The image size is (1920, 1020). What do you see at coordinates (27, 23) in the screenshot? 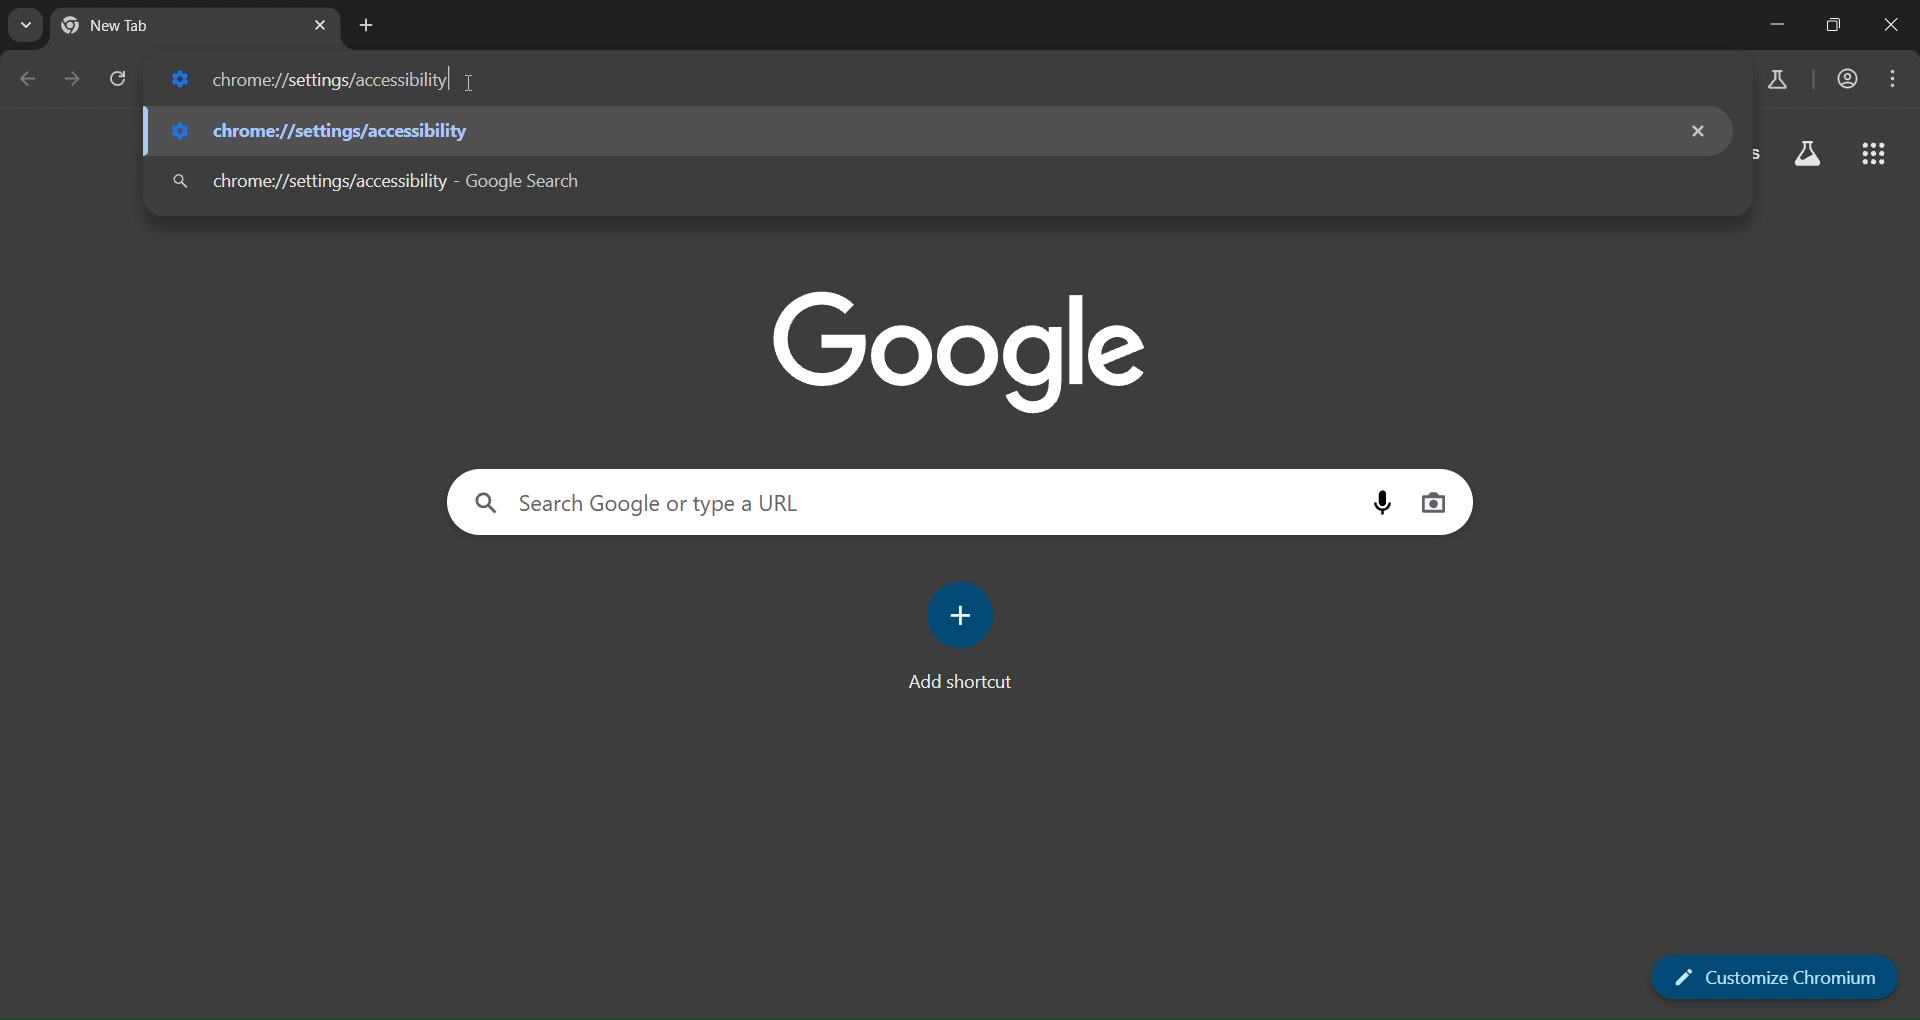
I see `search tabs` at bounding box center [27, 23].